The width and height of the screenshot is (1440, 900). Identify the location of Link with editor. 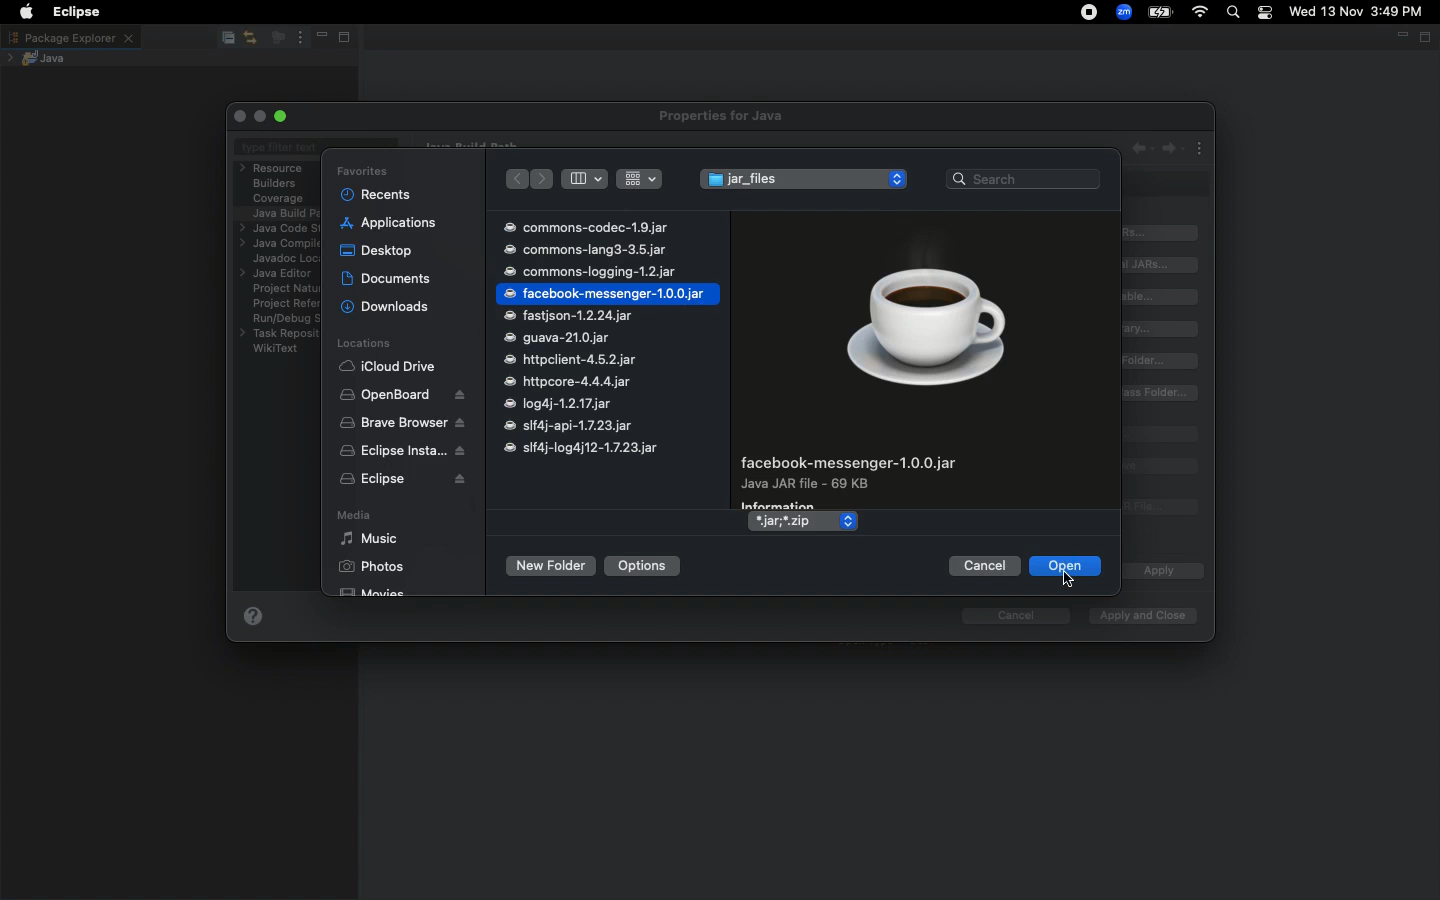
(251, 37).